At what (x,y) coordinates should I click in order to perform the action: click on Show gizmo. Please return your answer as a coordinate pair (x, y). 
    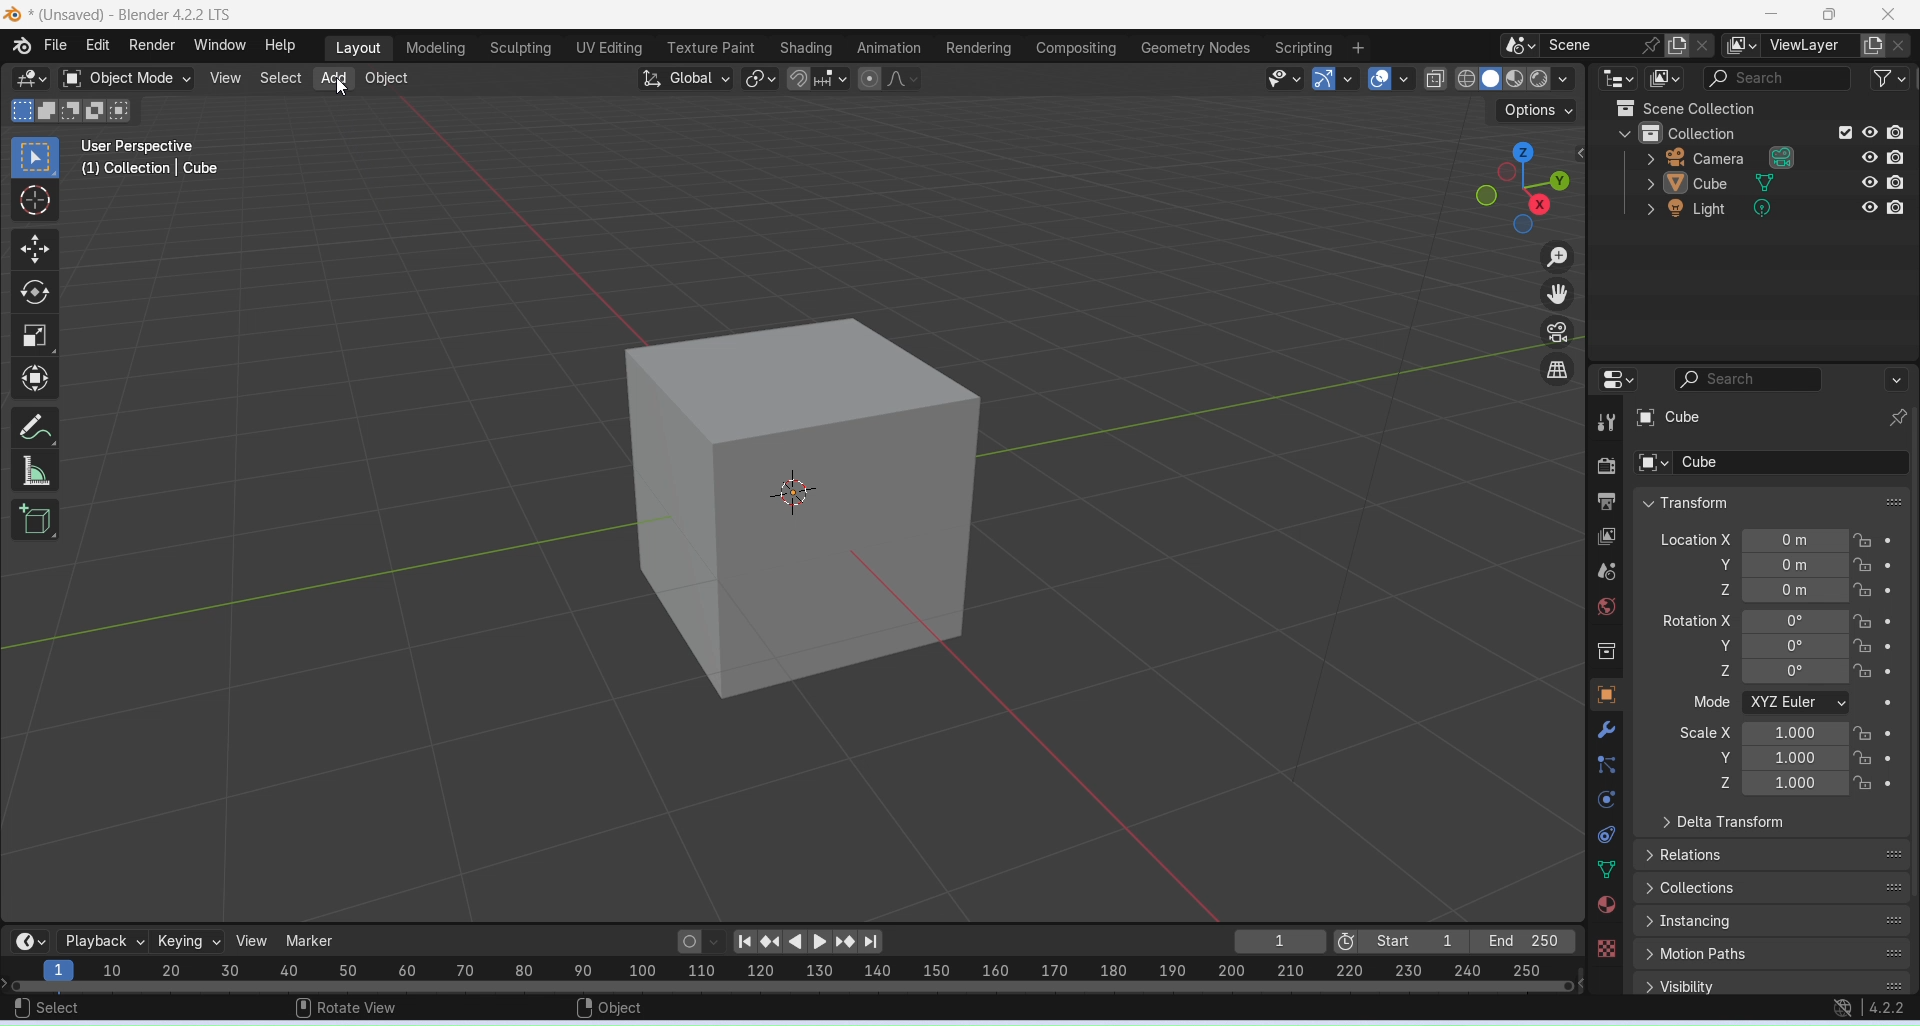
    Looking at the image, I should click on (1333, 80).